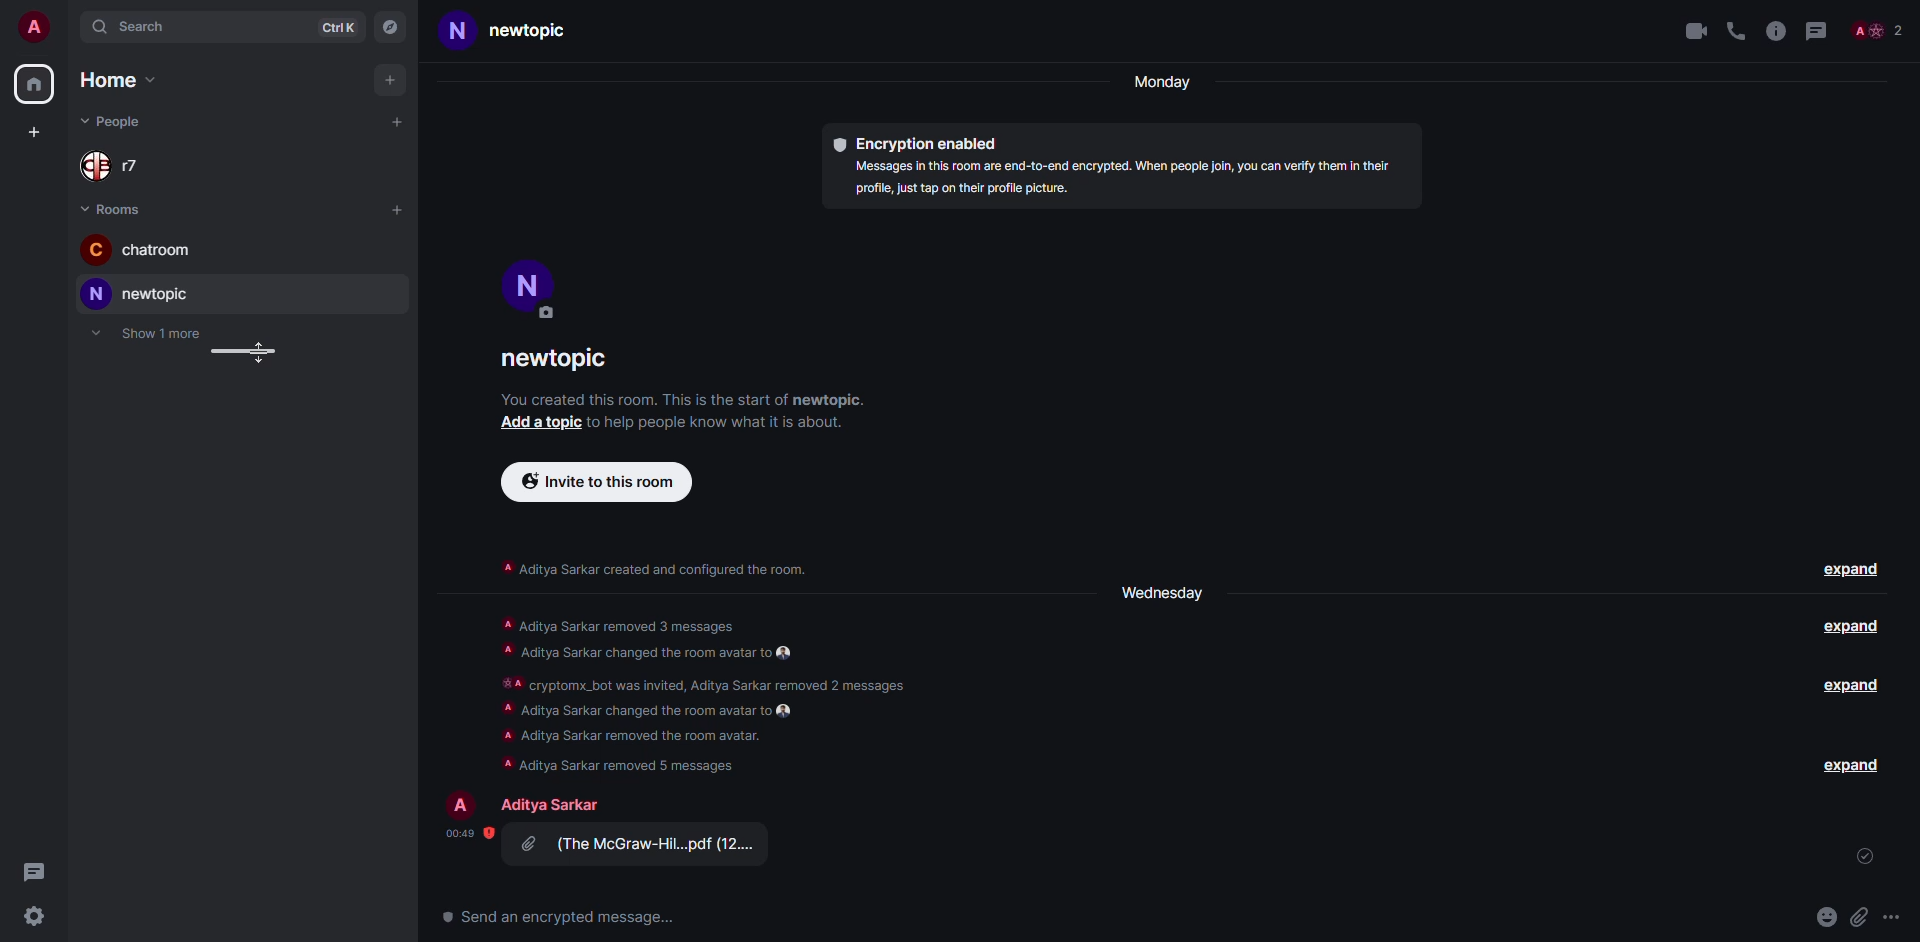 This screenshot has width=1920, height=942. What do you see at coordinates (463, 804) in the screenshot?
I see `profile` at bounding box center [463, 804].